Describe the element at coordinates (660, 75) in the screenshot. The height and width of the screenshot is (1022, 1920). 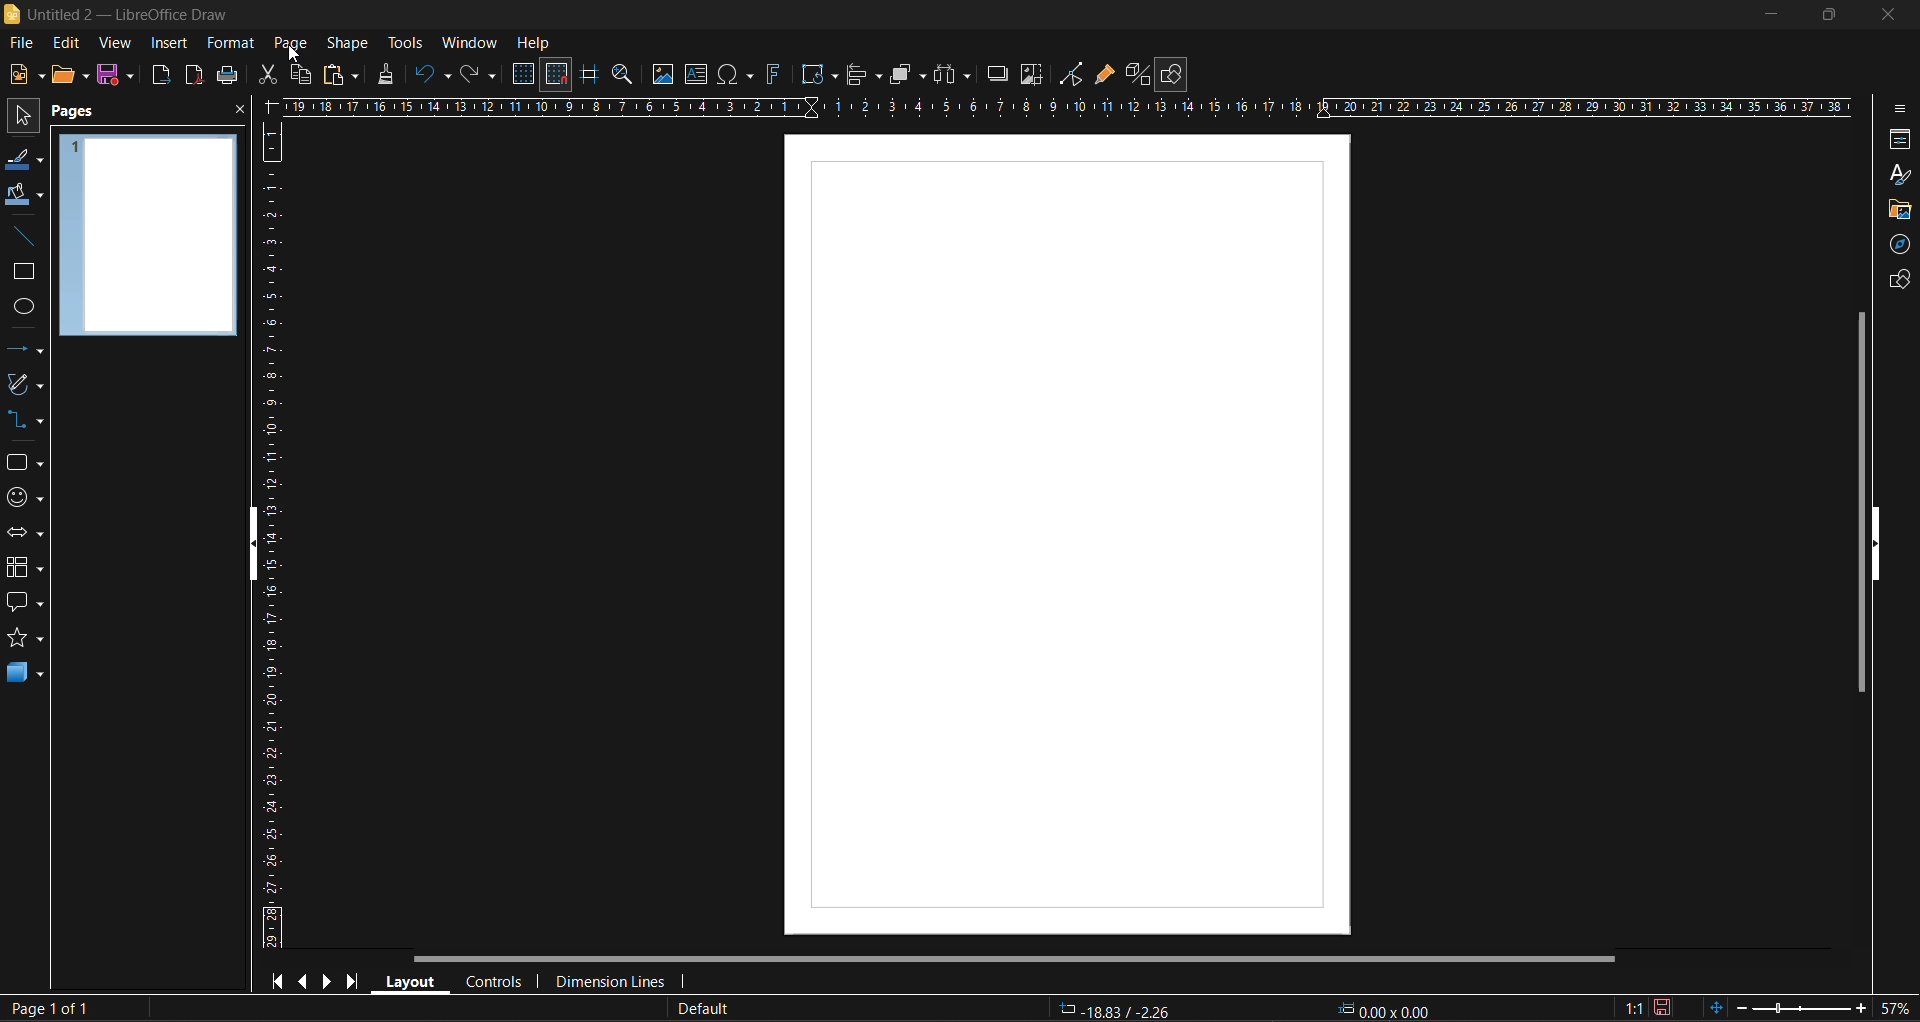
I see `image` at that location.